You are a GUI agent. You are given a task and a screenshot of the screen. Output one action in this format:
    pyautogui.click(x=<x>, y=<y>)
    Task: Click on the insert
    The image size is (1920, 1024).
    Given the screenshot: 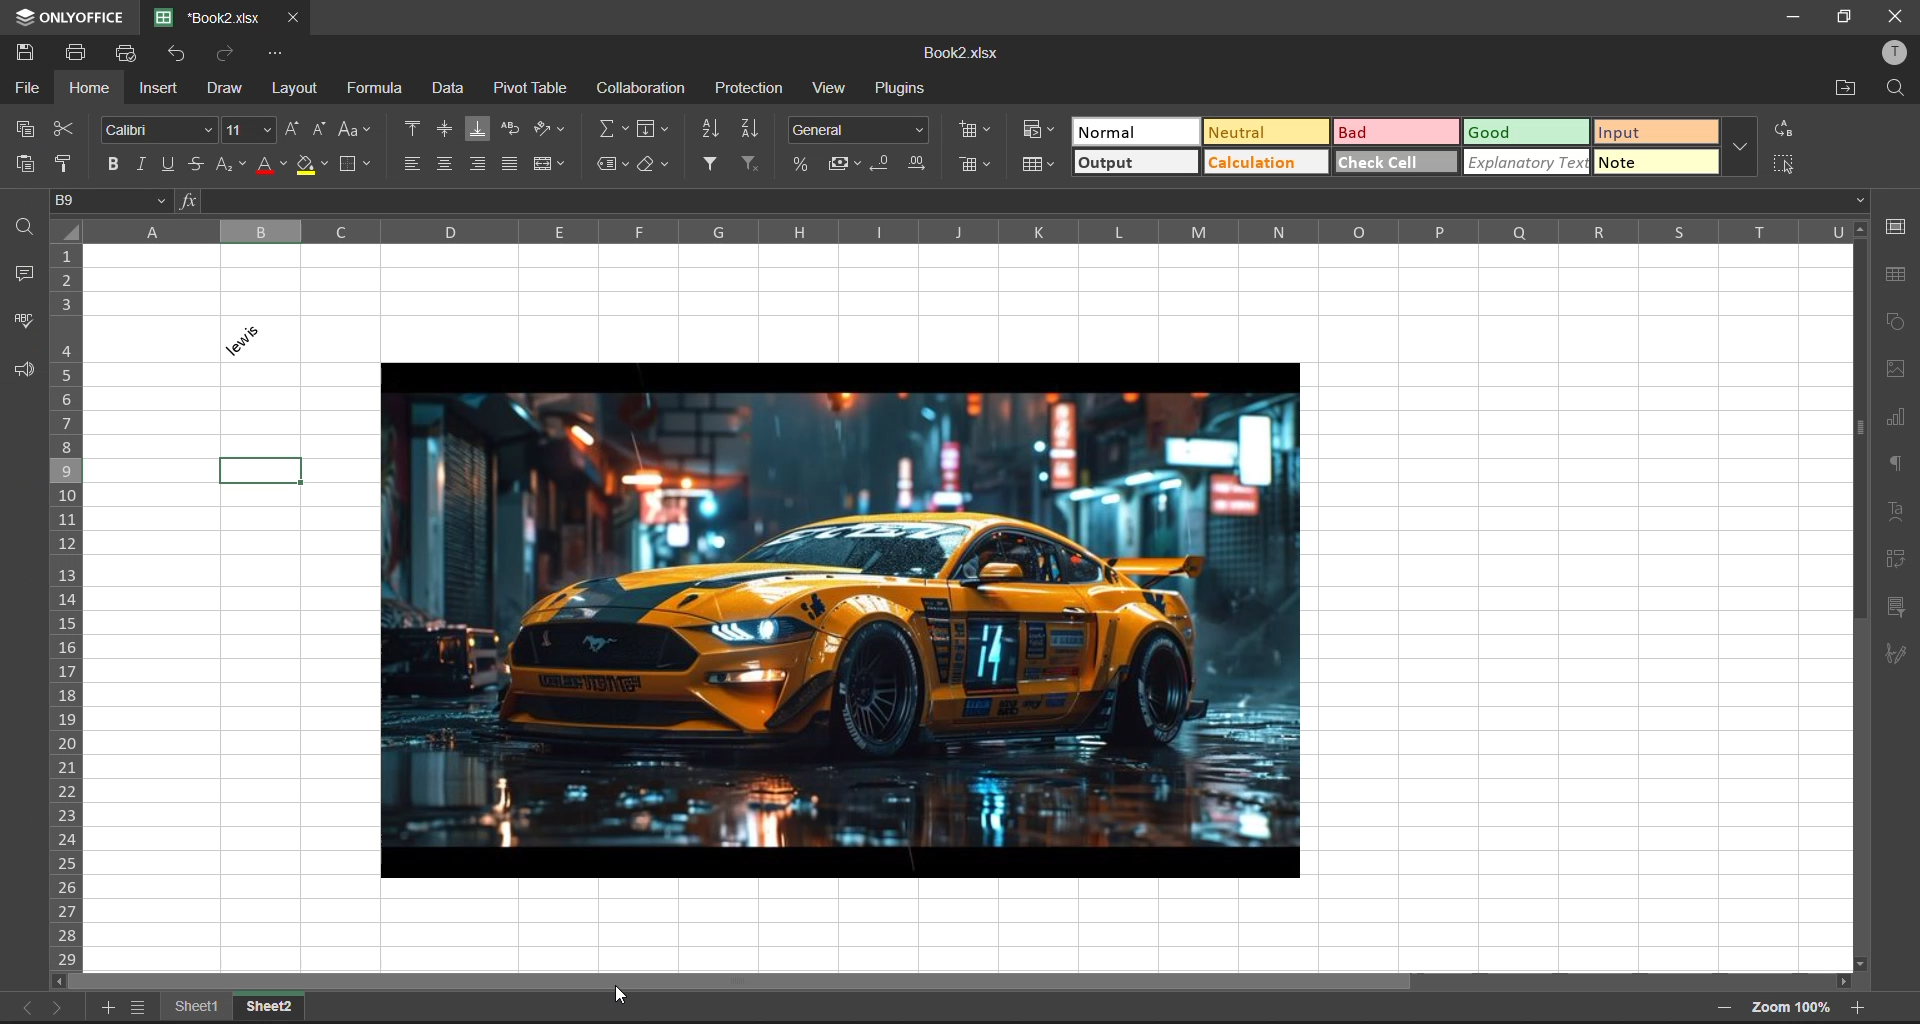 What is the action you would take?
    pyautogui.click(x=161, y=89)
    